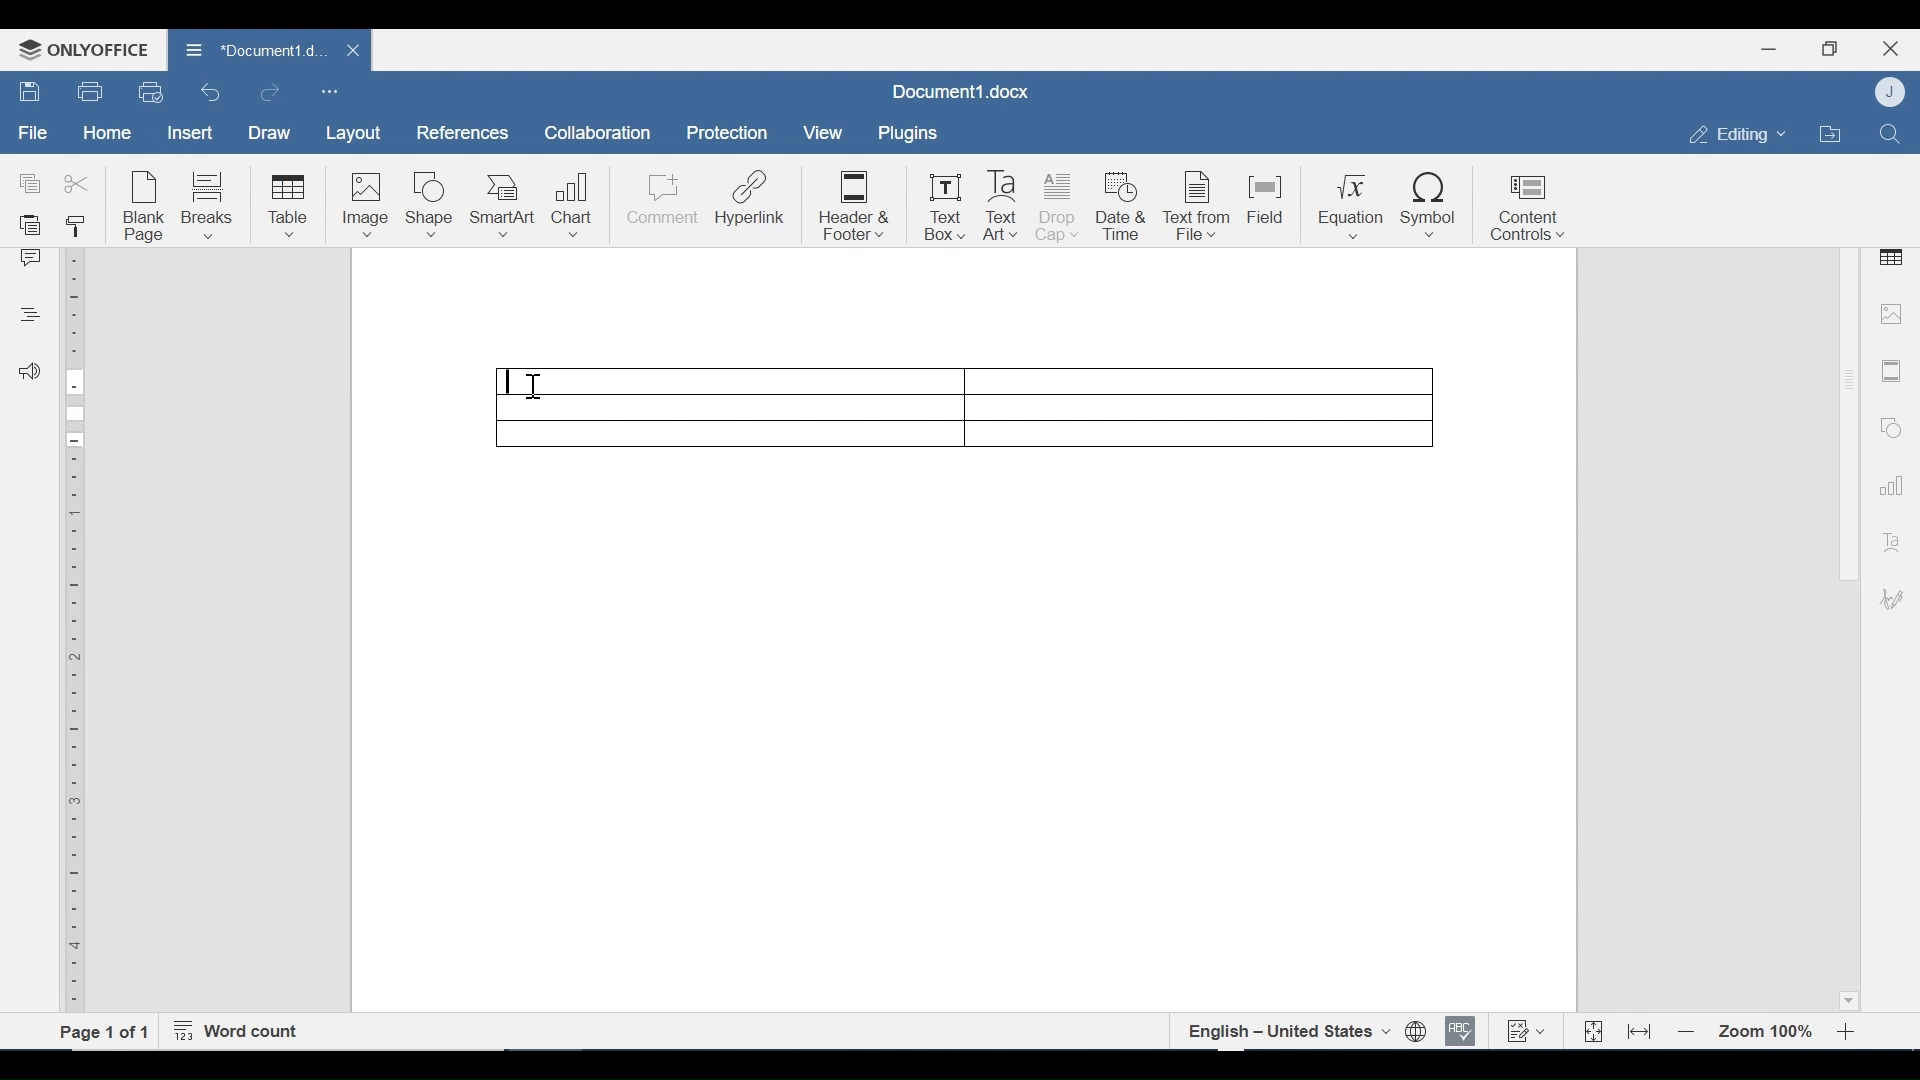  I want to click on Protection, so click(727, 134).